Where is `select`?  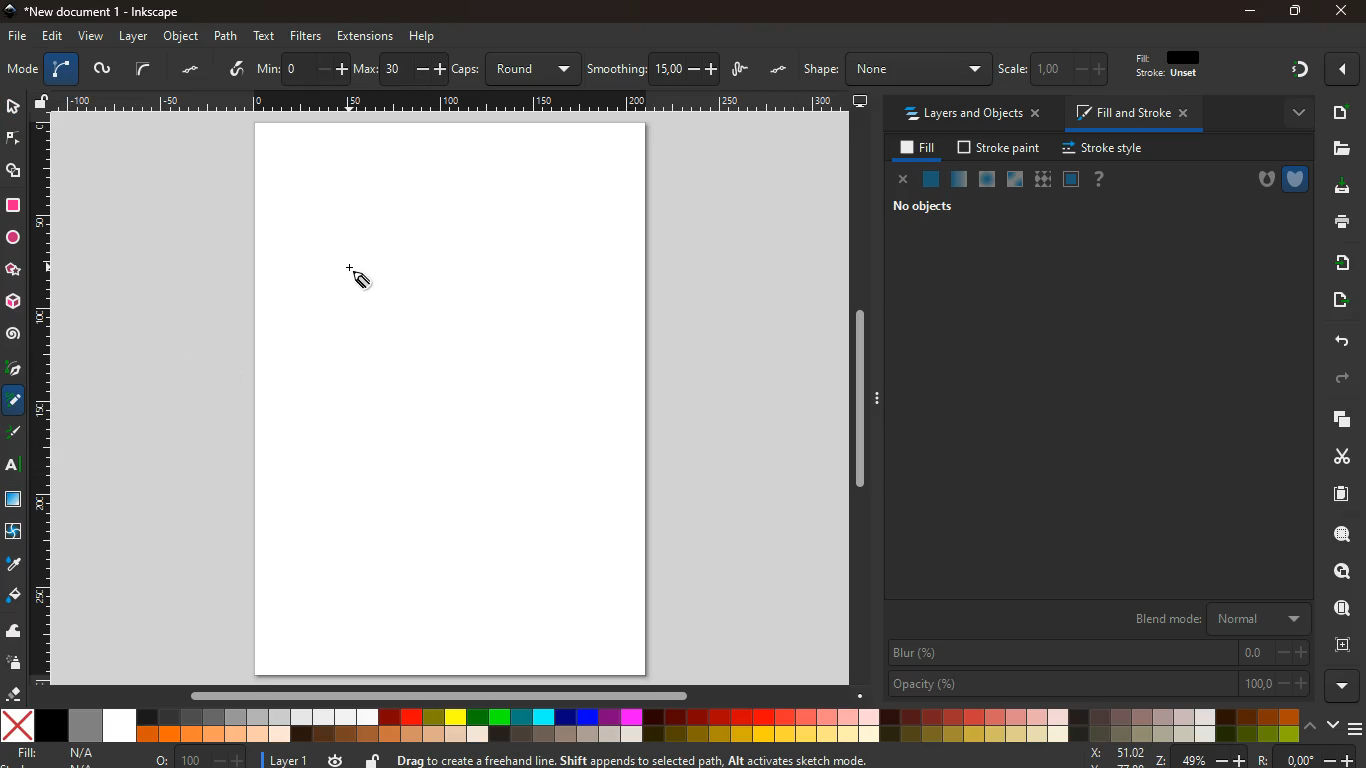
select is located at coordinates (11, 105).